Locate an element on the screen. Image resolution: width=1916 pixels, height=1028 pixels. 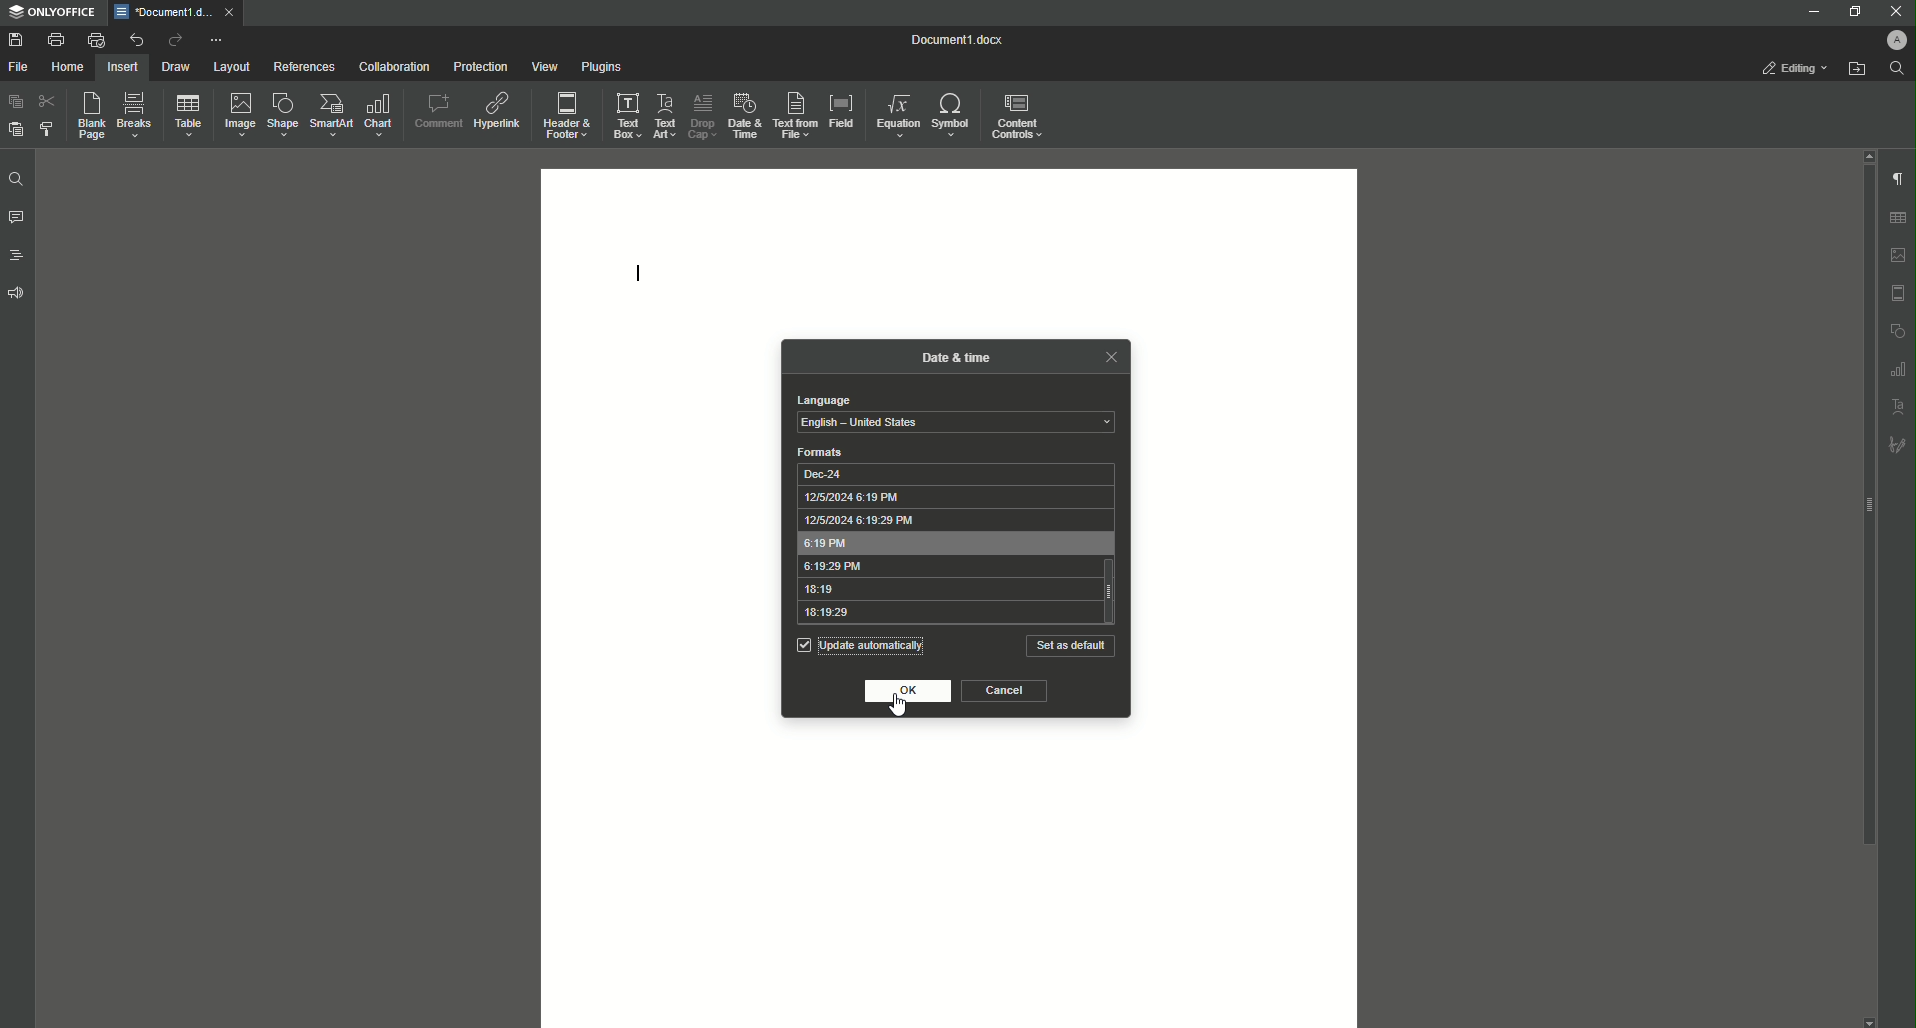
Text Art is located at coordinates (666, 113).